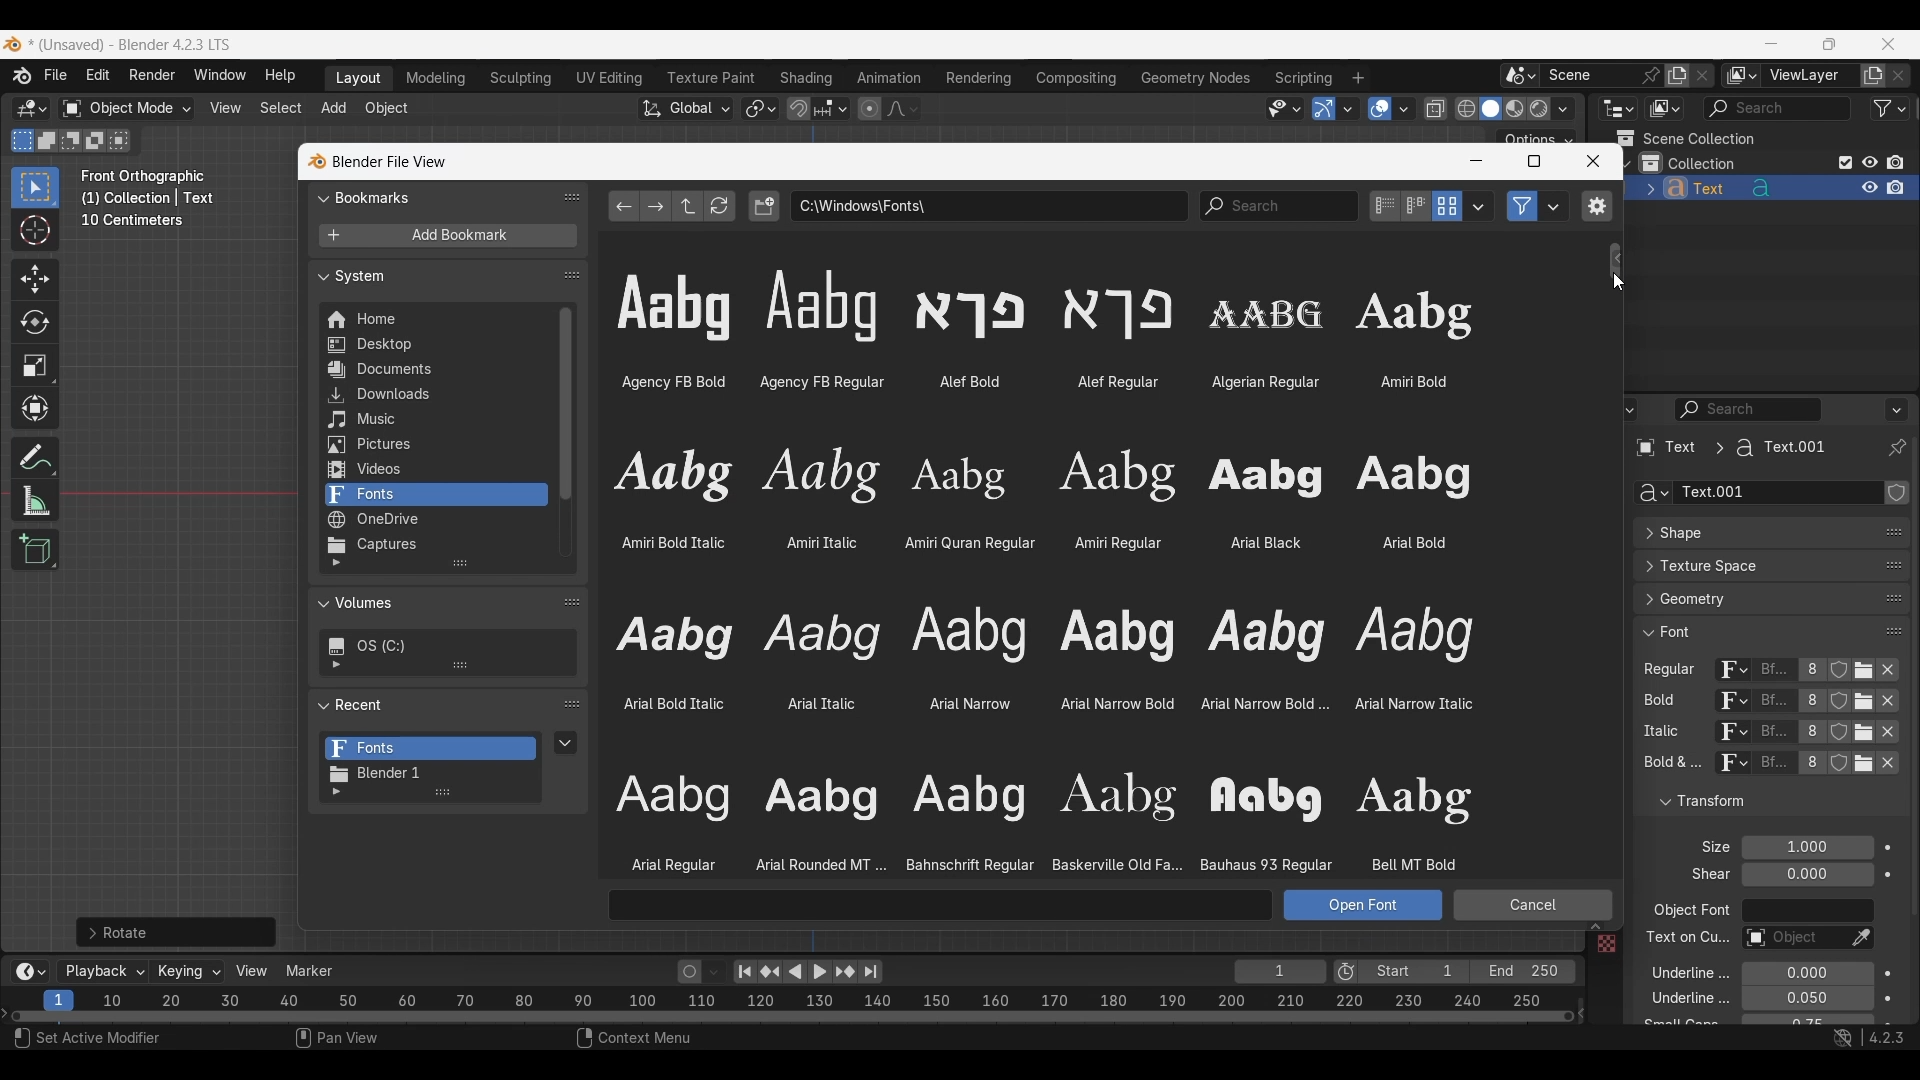 The width and height of the screenshot is (1920, 1080). I want to click on Invert existing selection, so click(95, 141).